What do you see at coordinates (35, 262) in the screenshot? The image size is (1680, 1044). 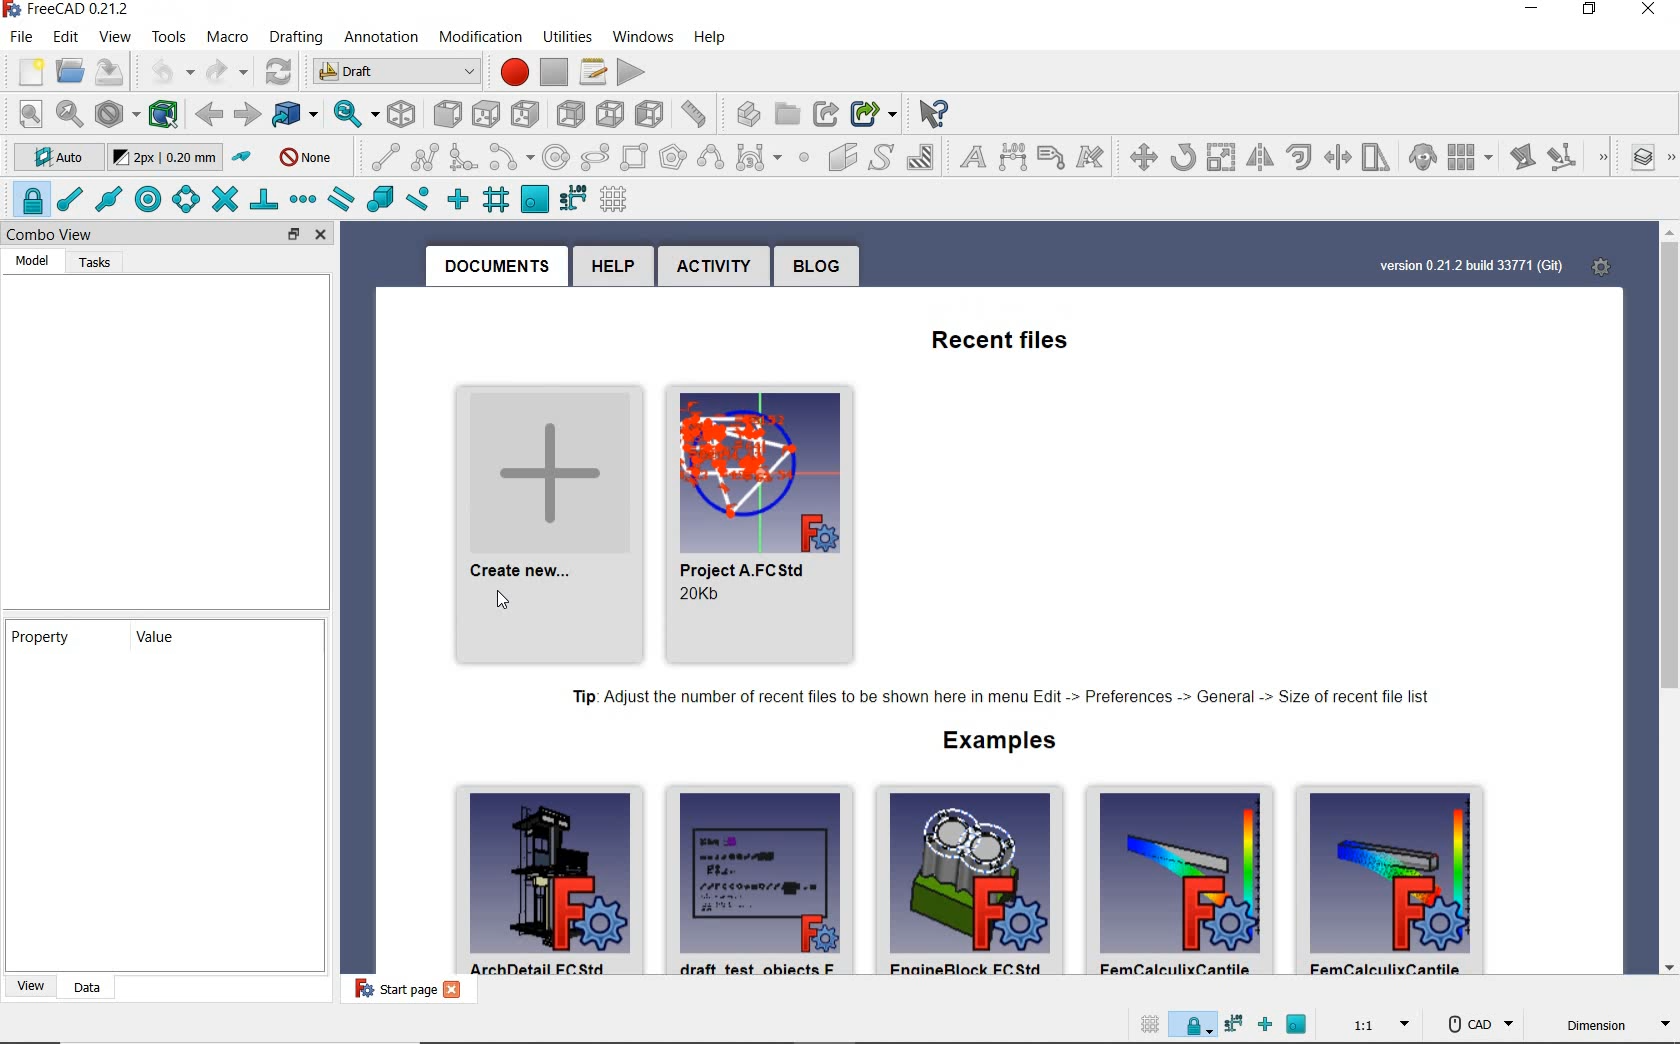 I see `model` at bounding box center [35, 262].